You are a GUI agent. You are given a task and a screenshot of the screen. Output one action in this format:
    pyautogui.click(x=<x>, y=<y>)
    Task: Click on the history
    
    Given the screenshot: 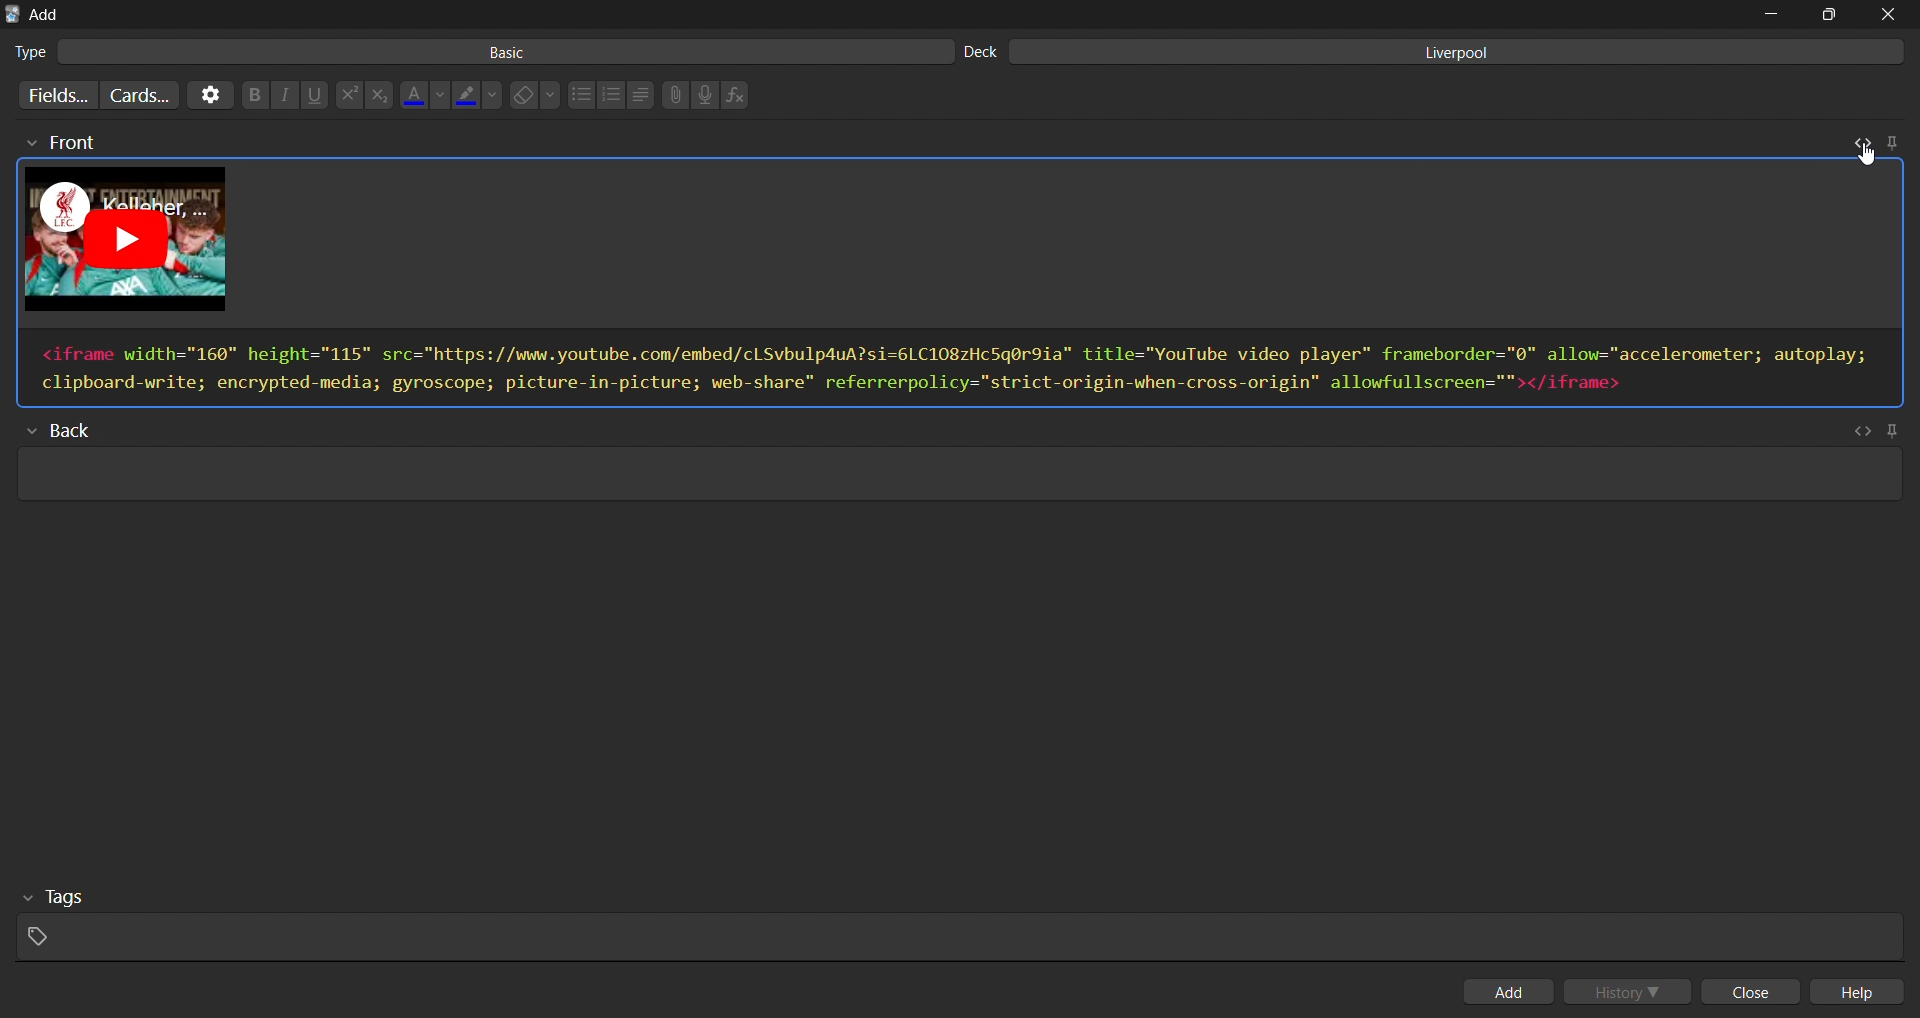 What is the action you would take?
    pyautogui.click(x=1632, y=990)
    